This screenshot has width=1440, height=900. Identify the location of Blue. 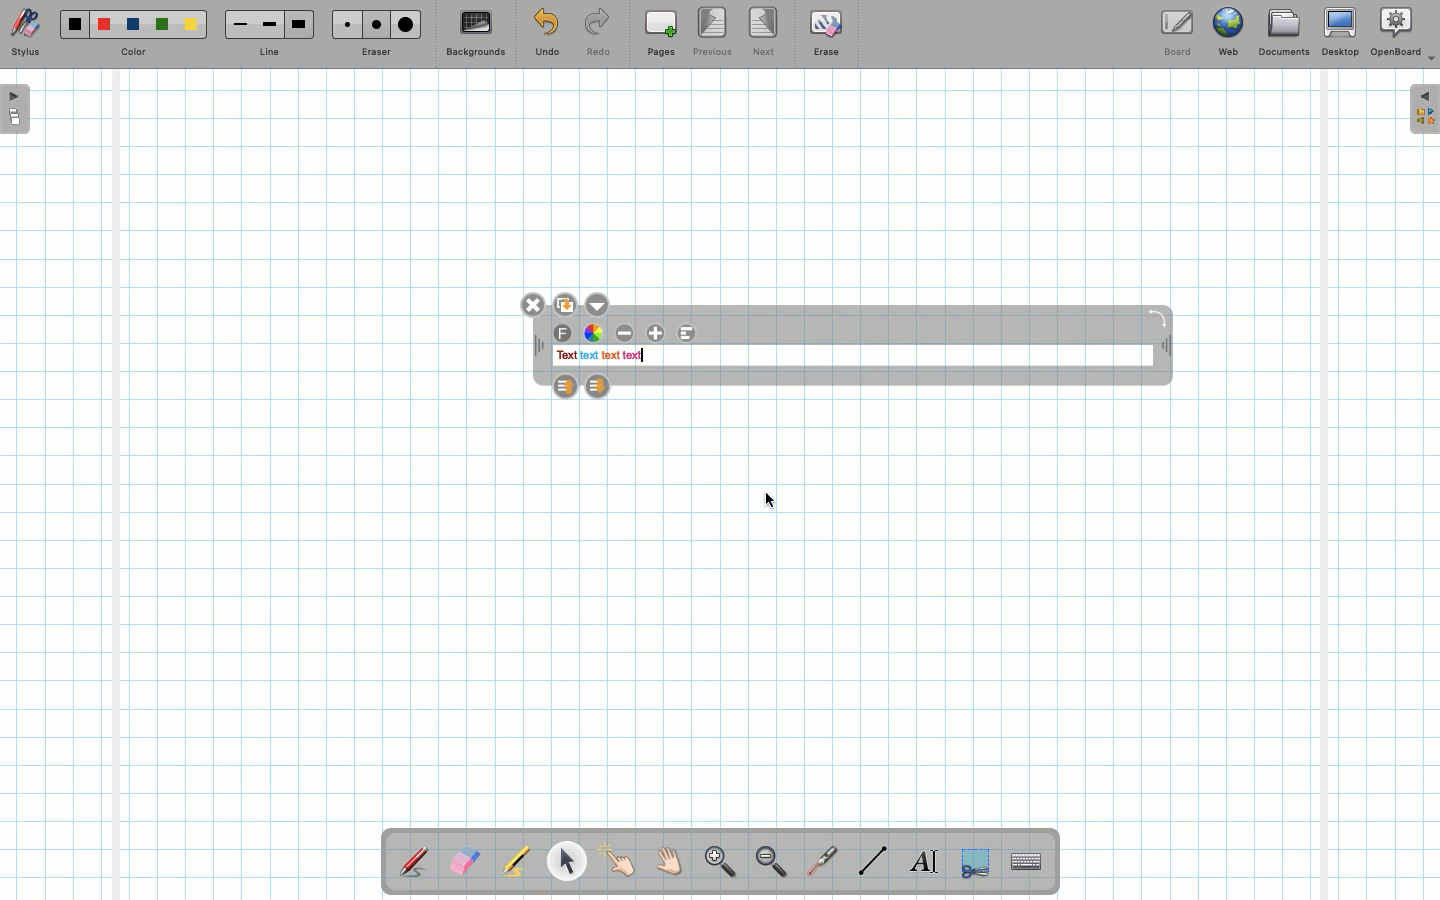
(134, 25).